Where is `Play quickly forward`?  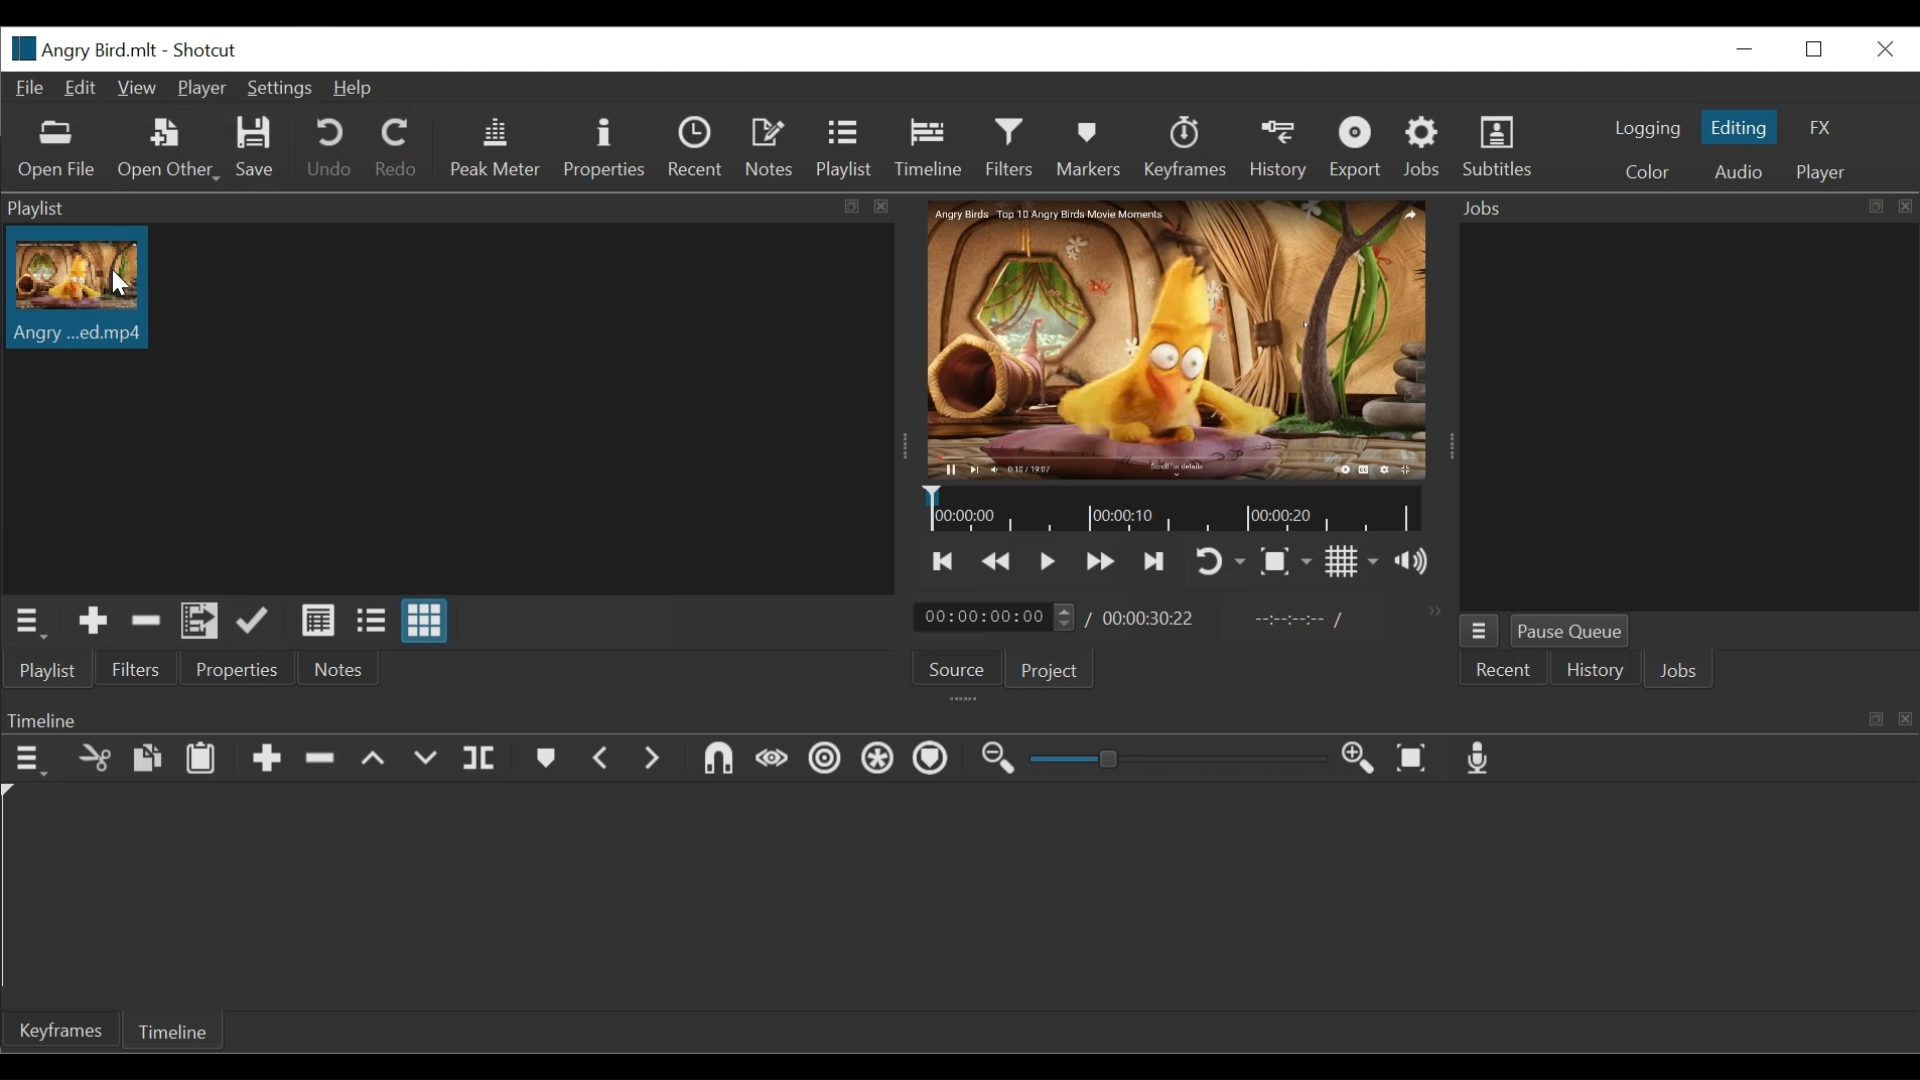 Play quickly forward is located at coordinates (1101, 562).